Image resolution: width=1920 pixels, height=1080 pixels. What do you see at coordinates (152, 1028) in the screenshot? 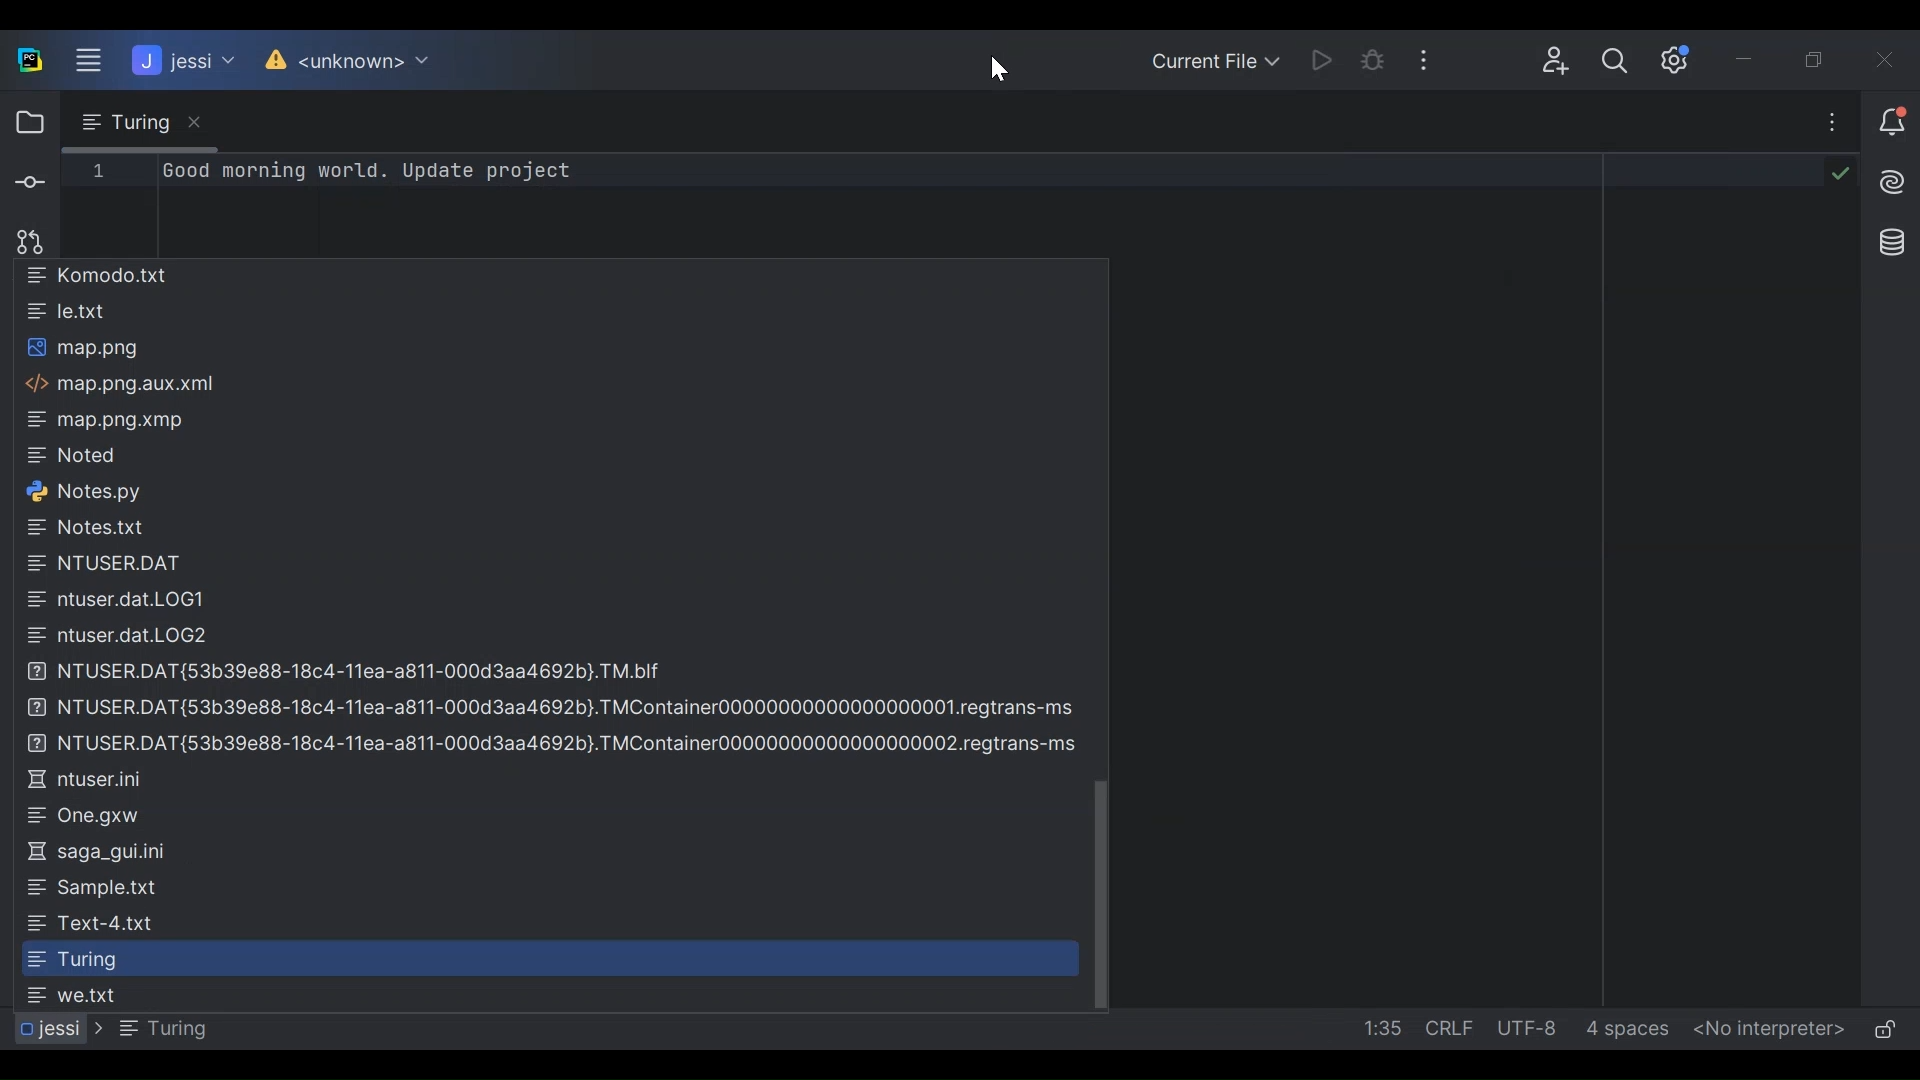
I see `turing` at bounding box center [152, 1028].